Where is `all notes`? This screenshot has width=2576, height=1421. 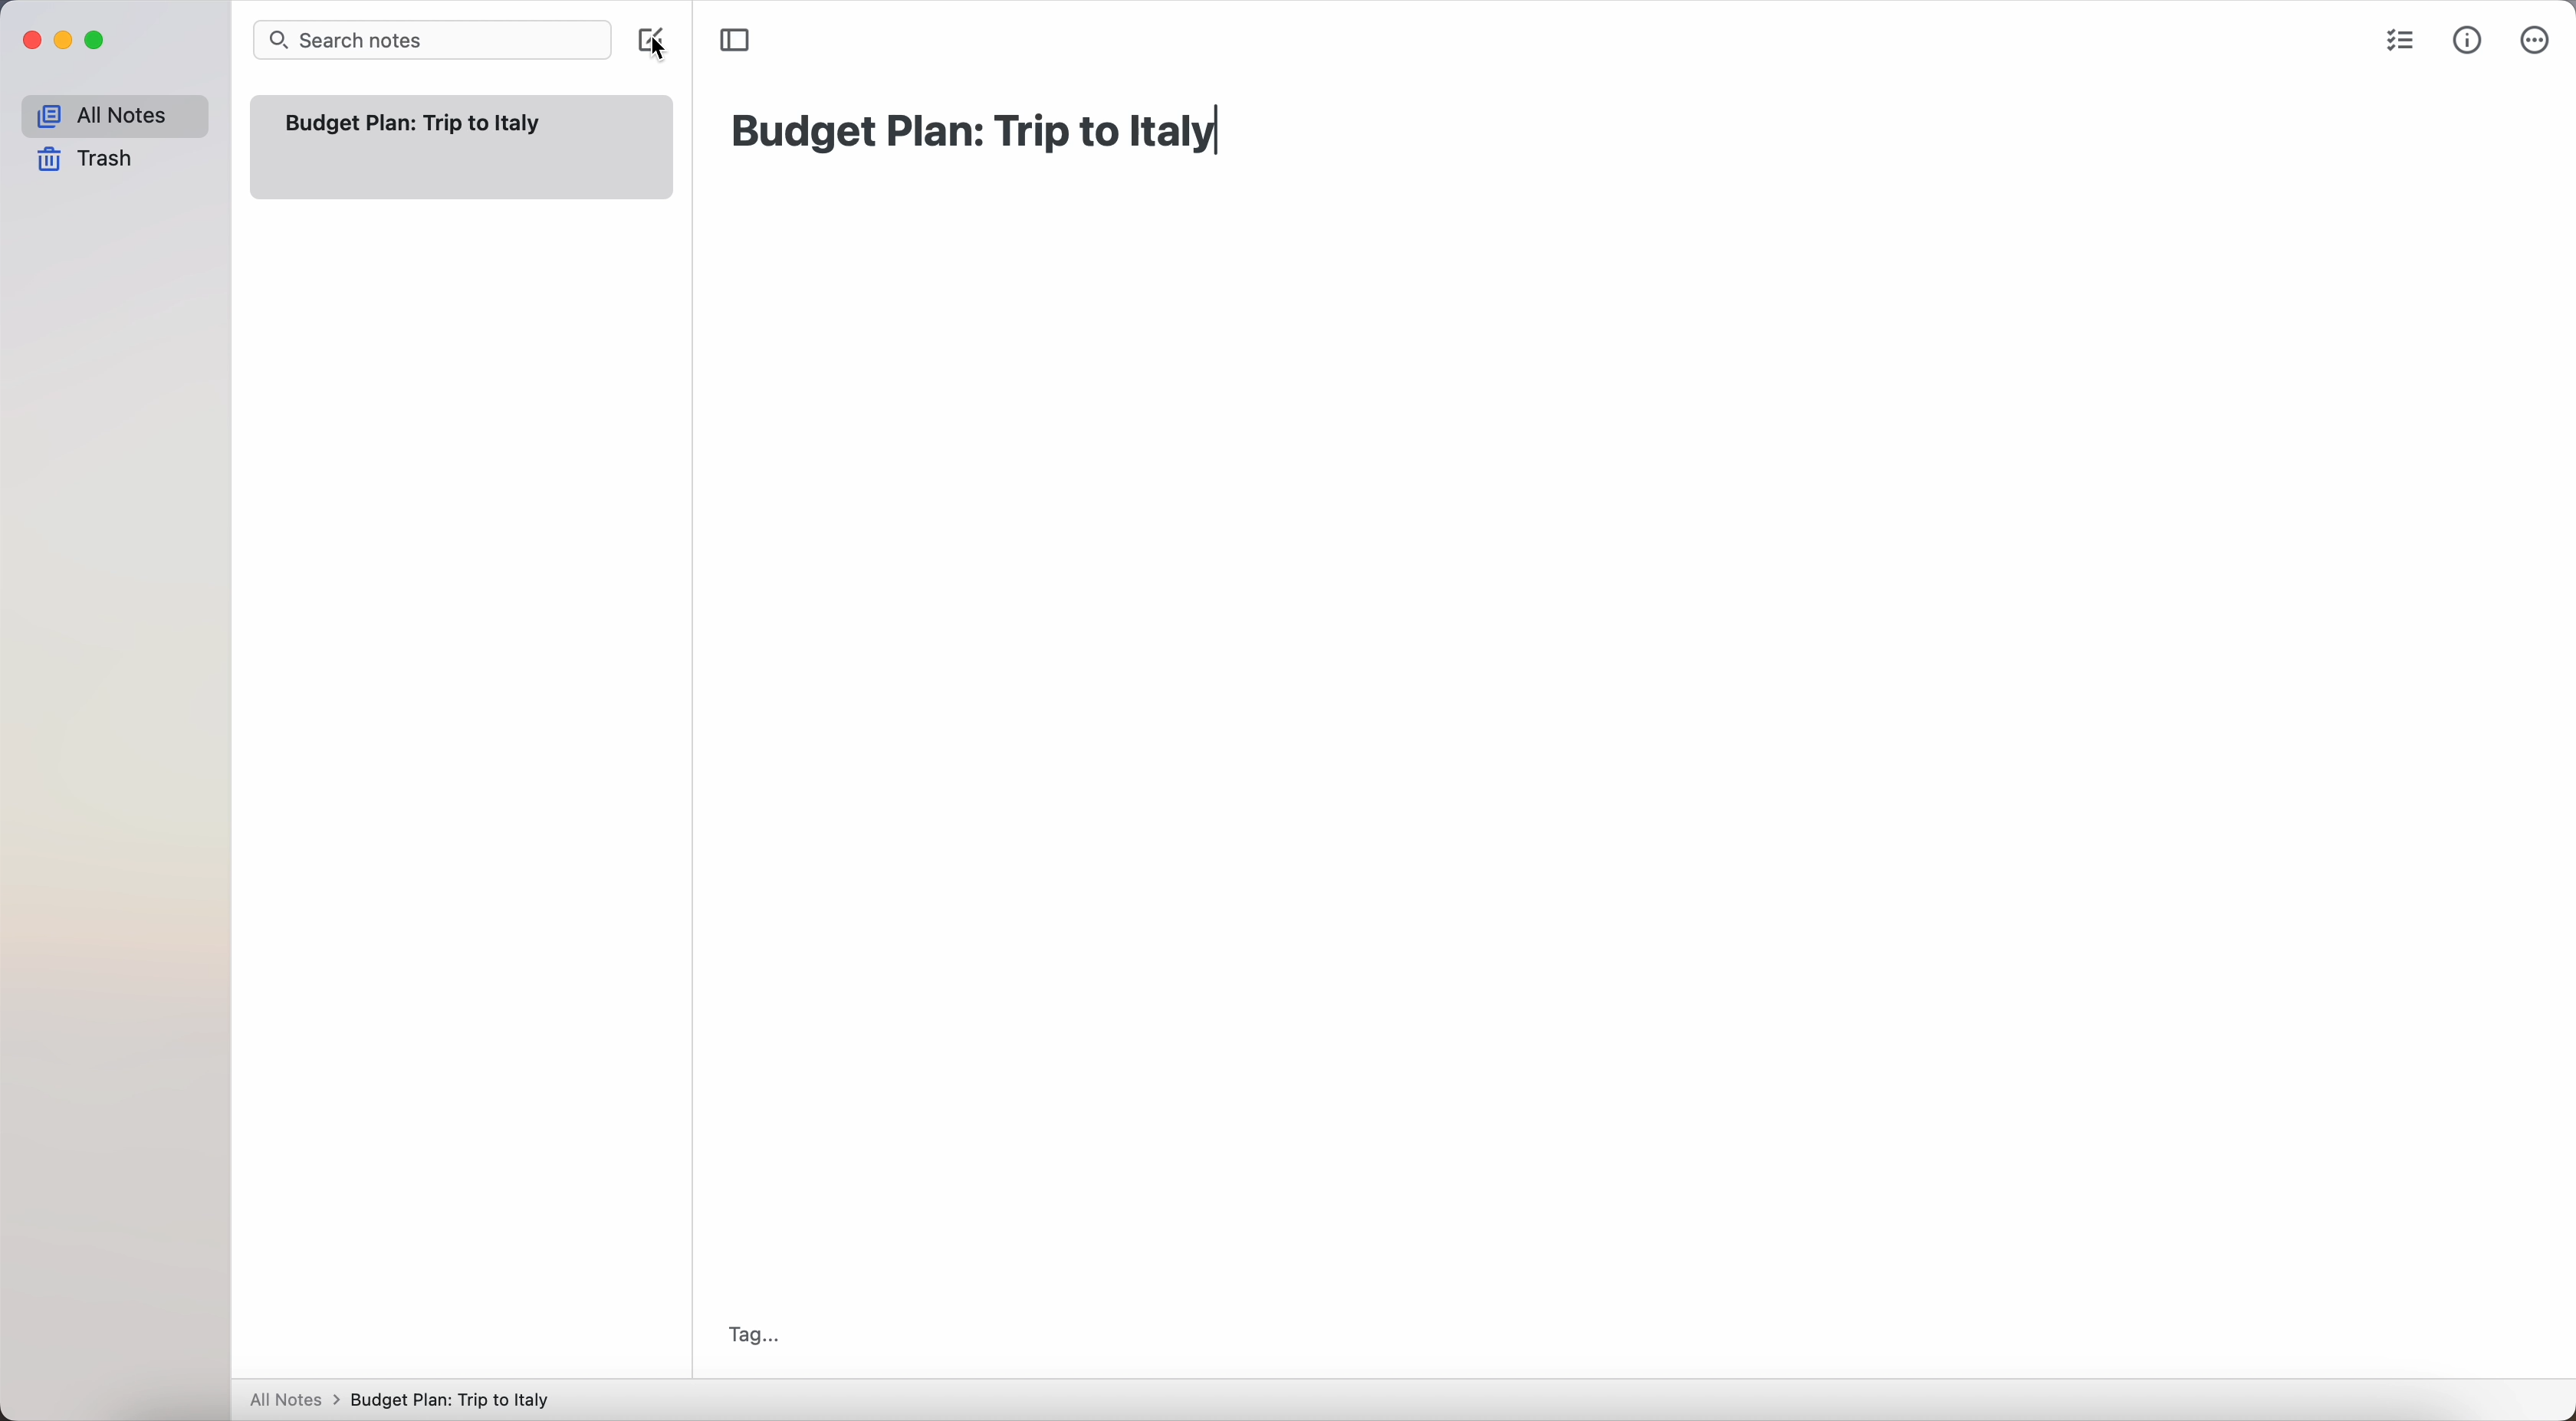 all notes is located at coordinates (113, 116).